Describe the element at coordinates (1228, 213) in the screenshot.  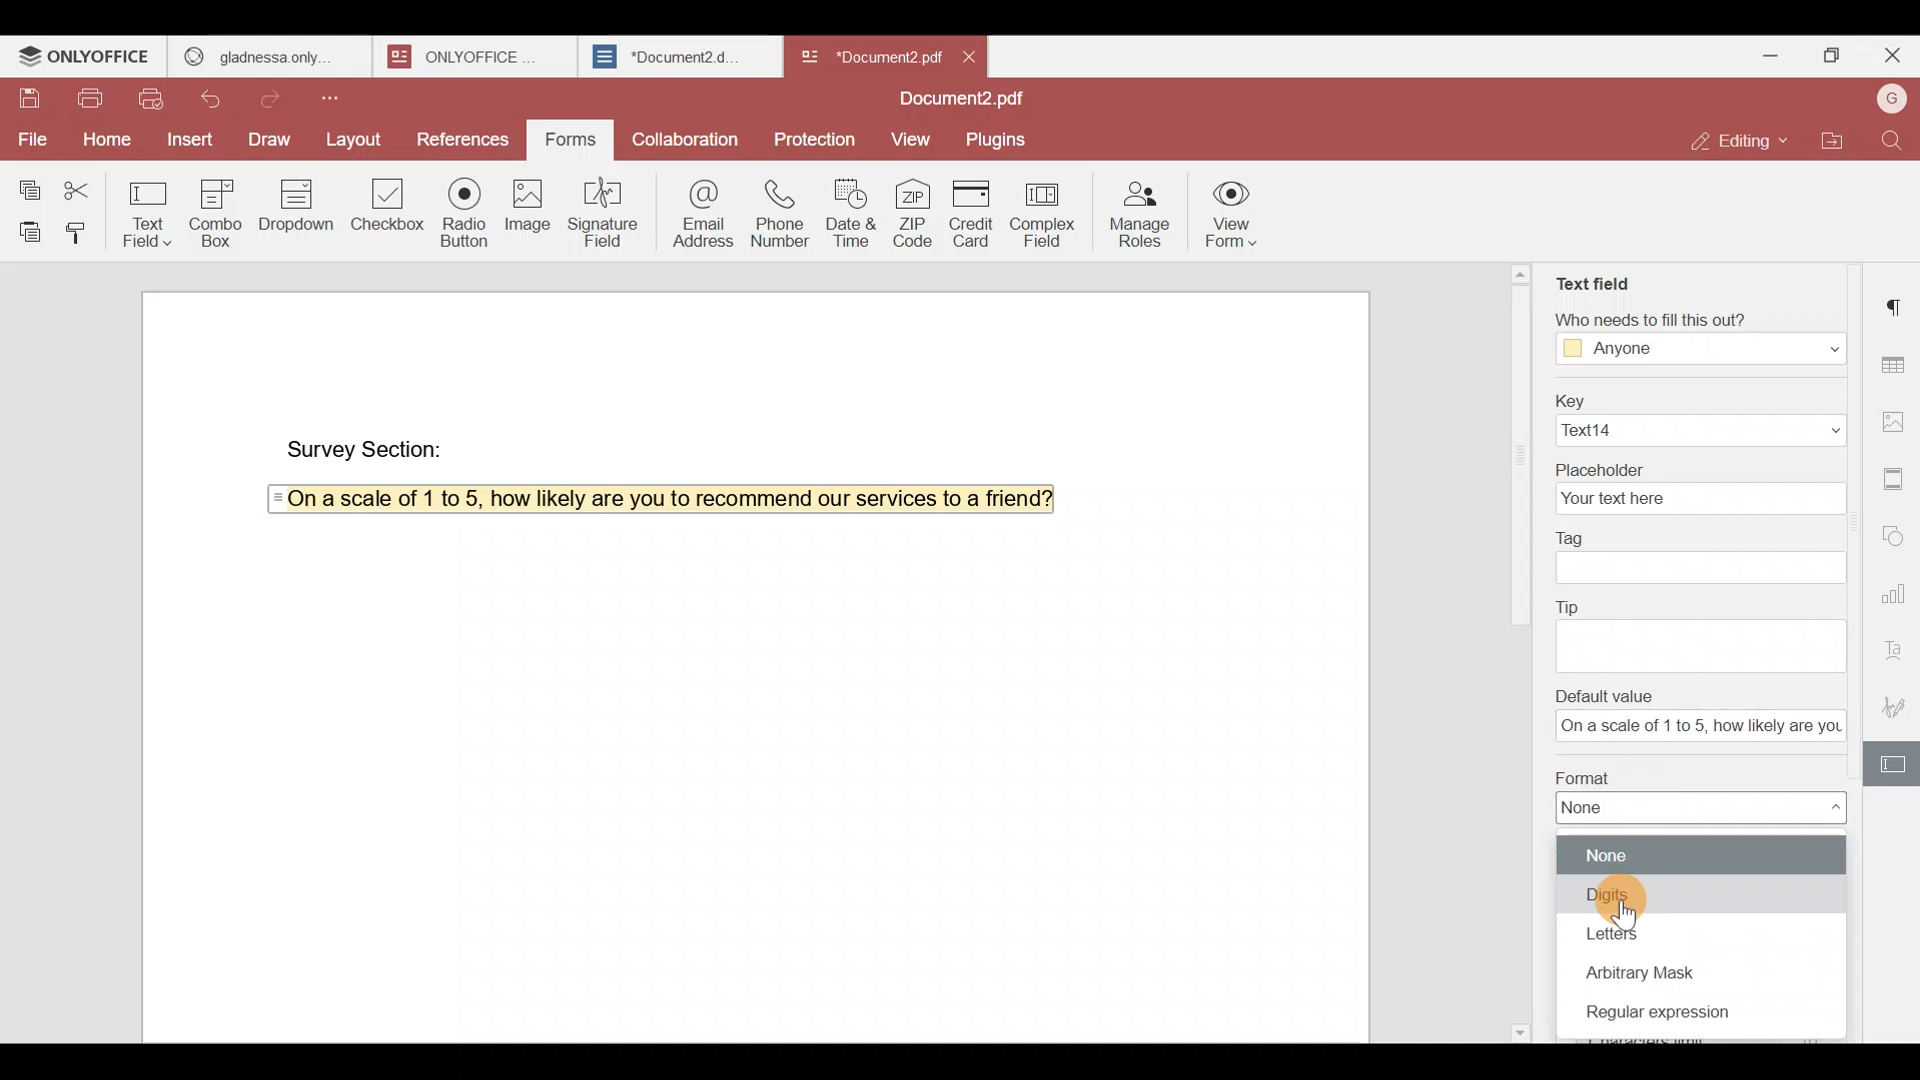
I see `View form` at that location.